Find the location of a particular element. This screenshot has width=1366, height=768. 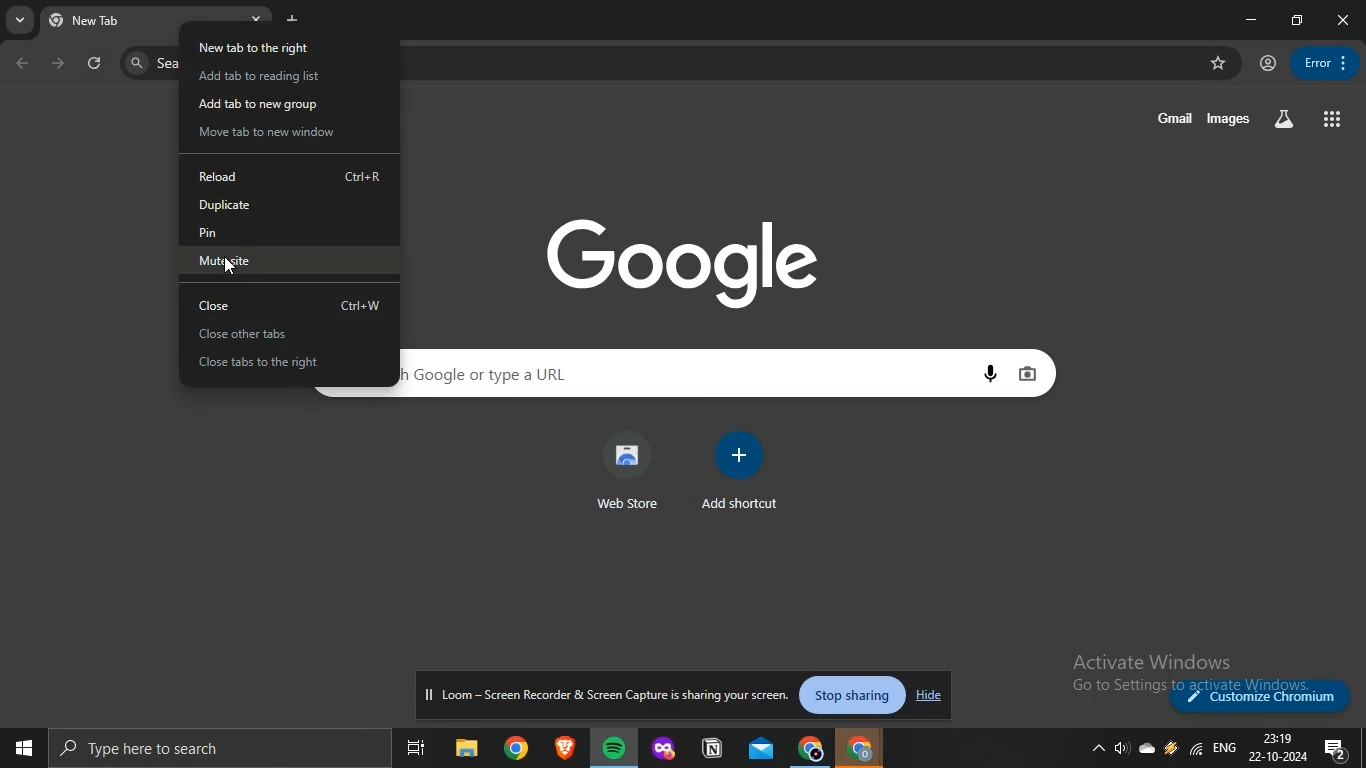

current tab is located at coordinates (112, 19).